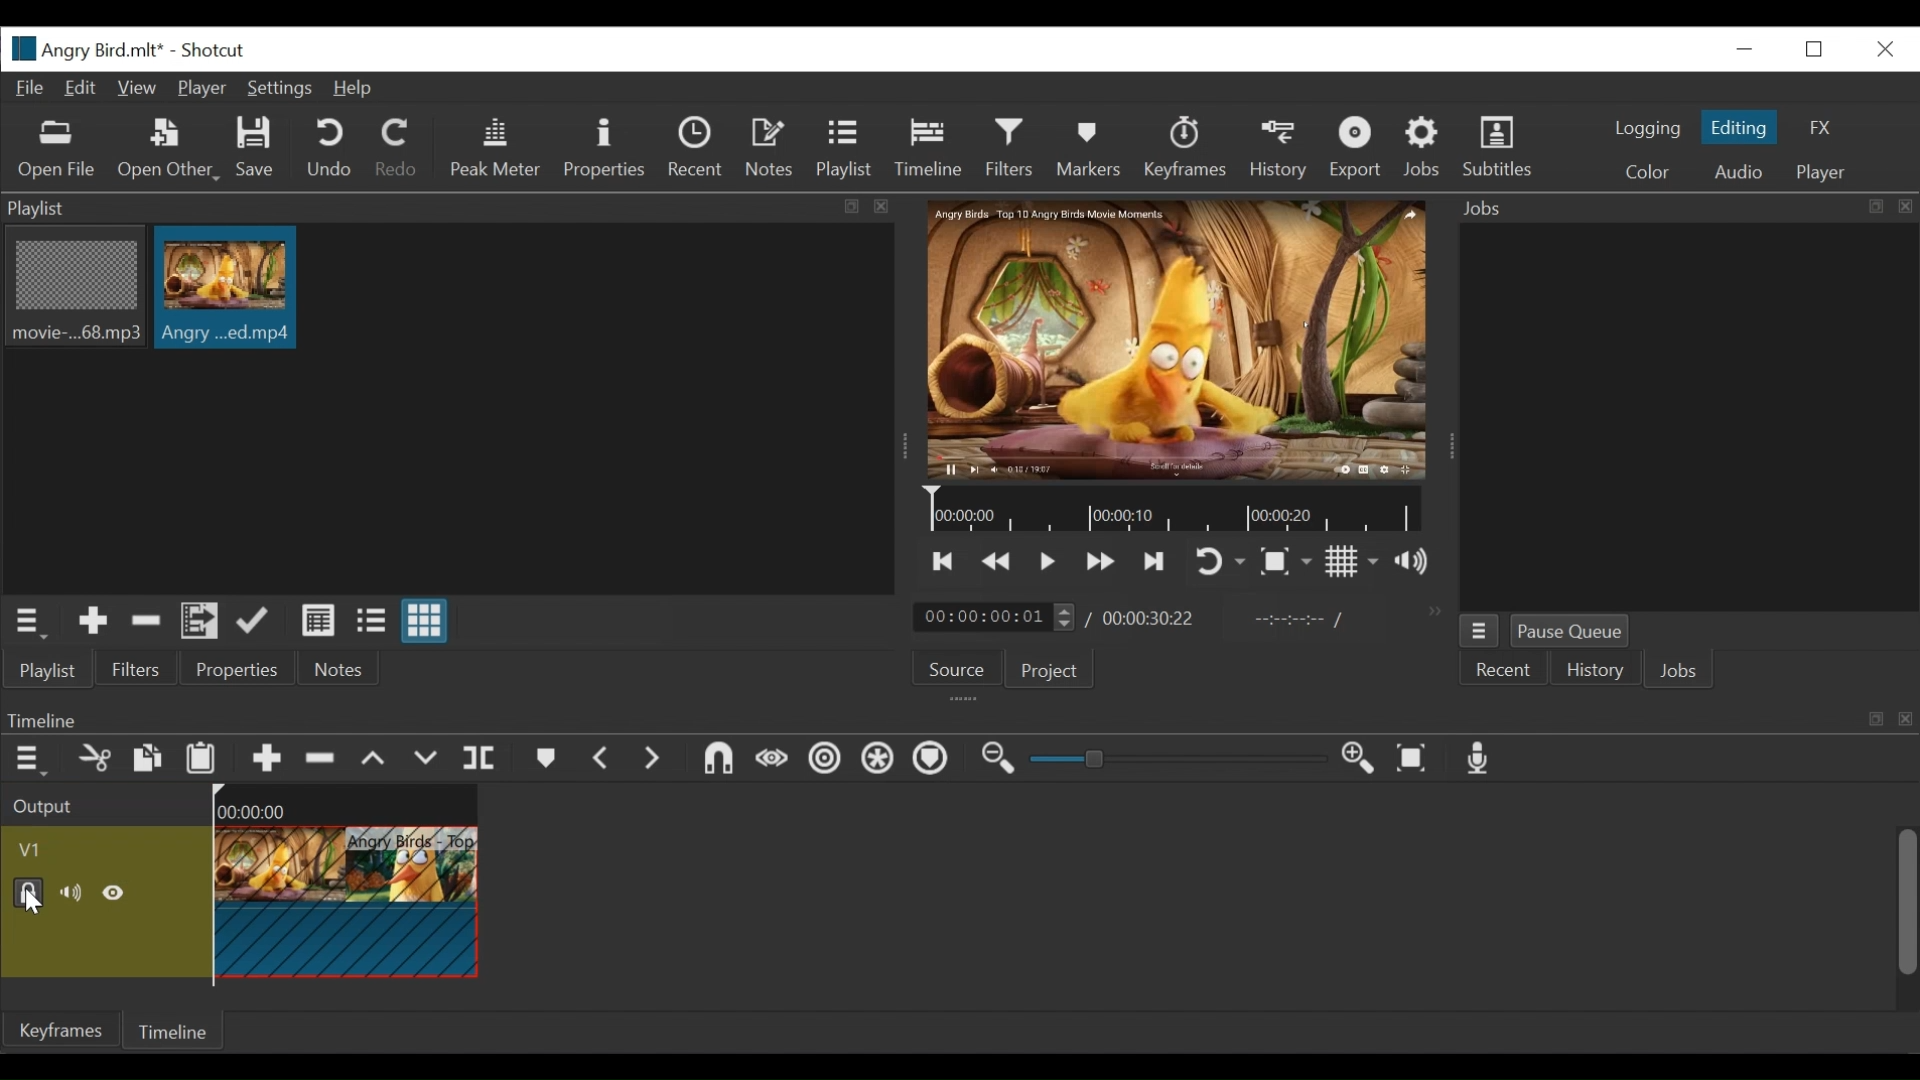 The height and width of the screenshot is (1080, 1920). What do you see at coordinates (655, 761) in the screenshot?
I see `Next Marker` at bounding box center [655, 761].